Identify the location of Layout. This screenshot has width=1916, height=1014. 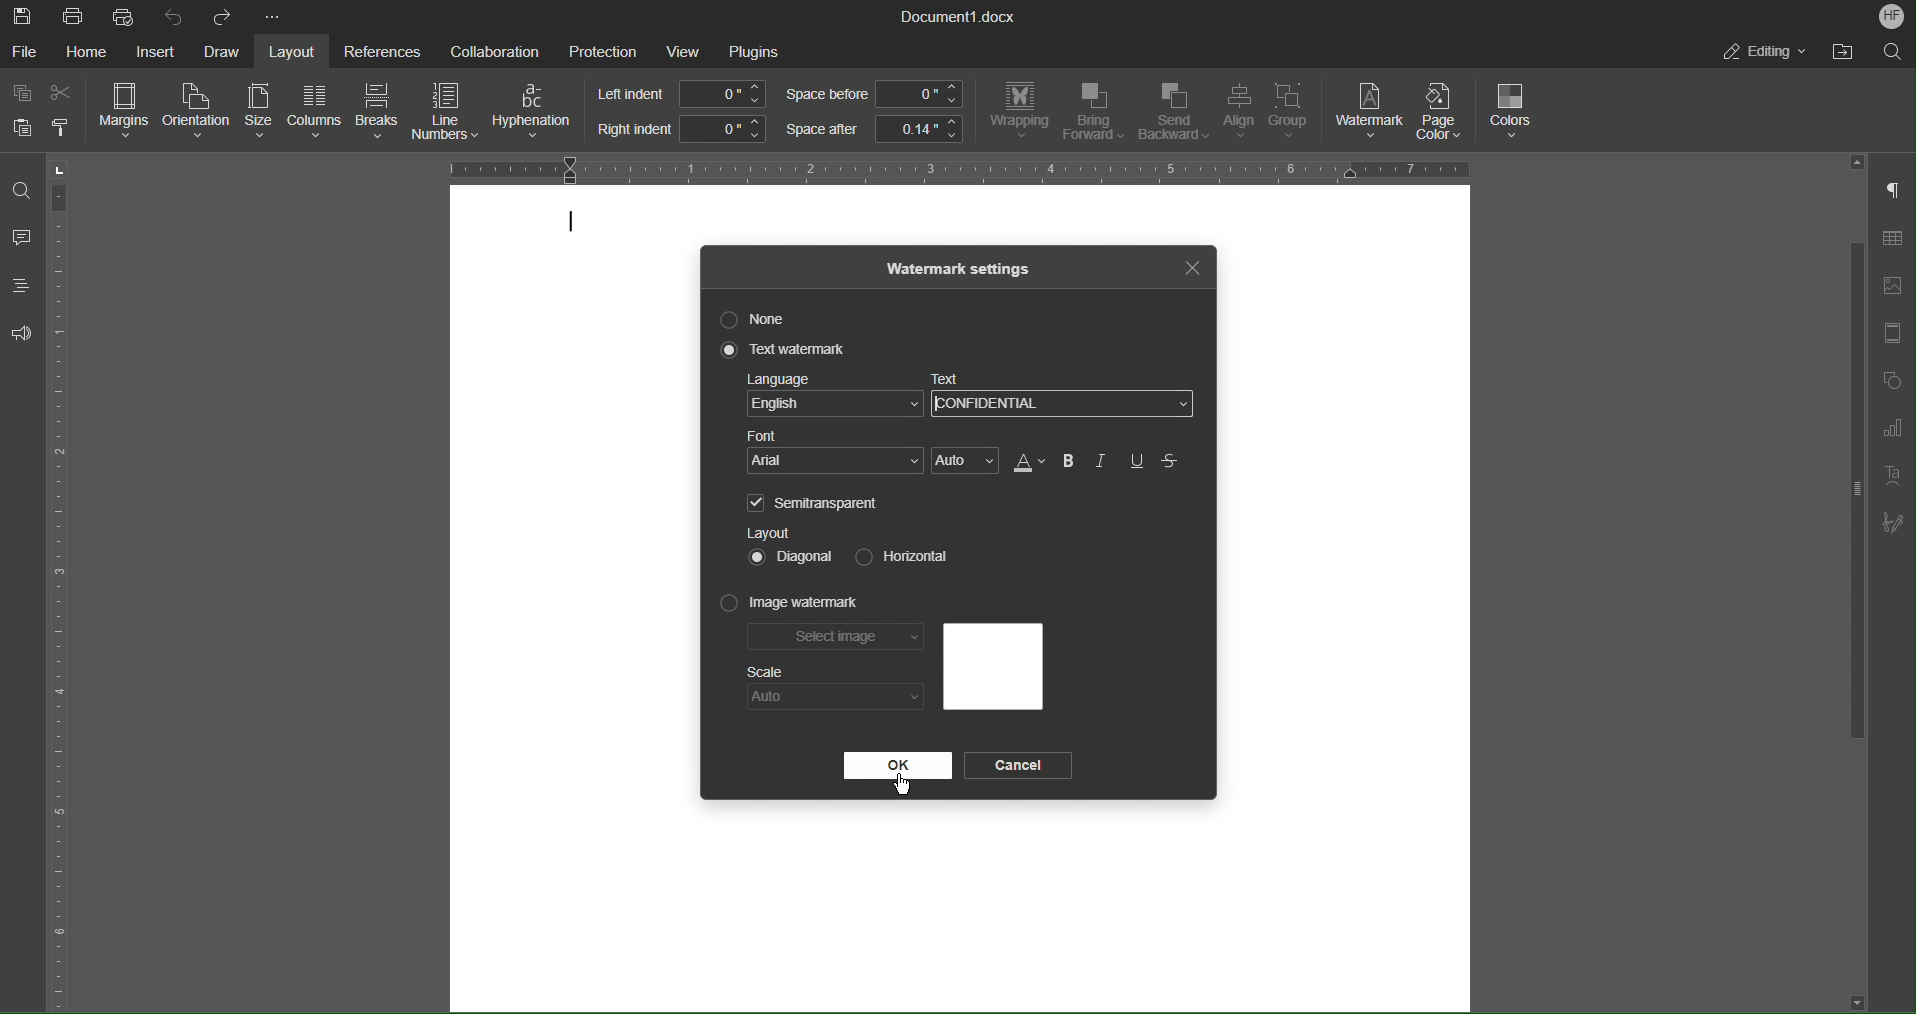
(296, 51).